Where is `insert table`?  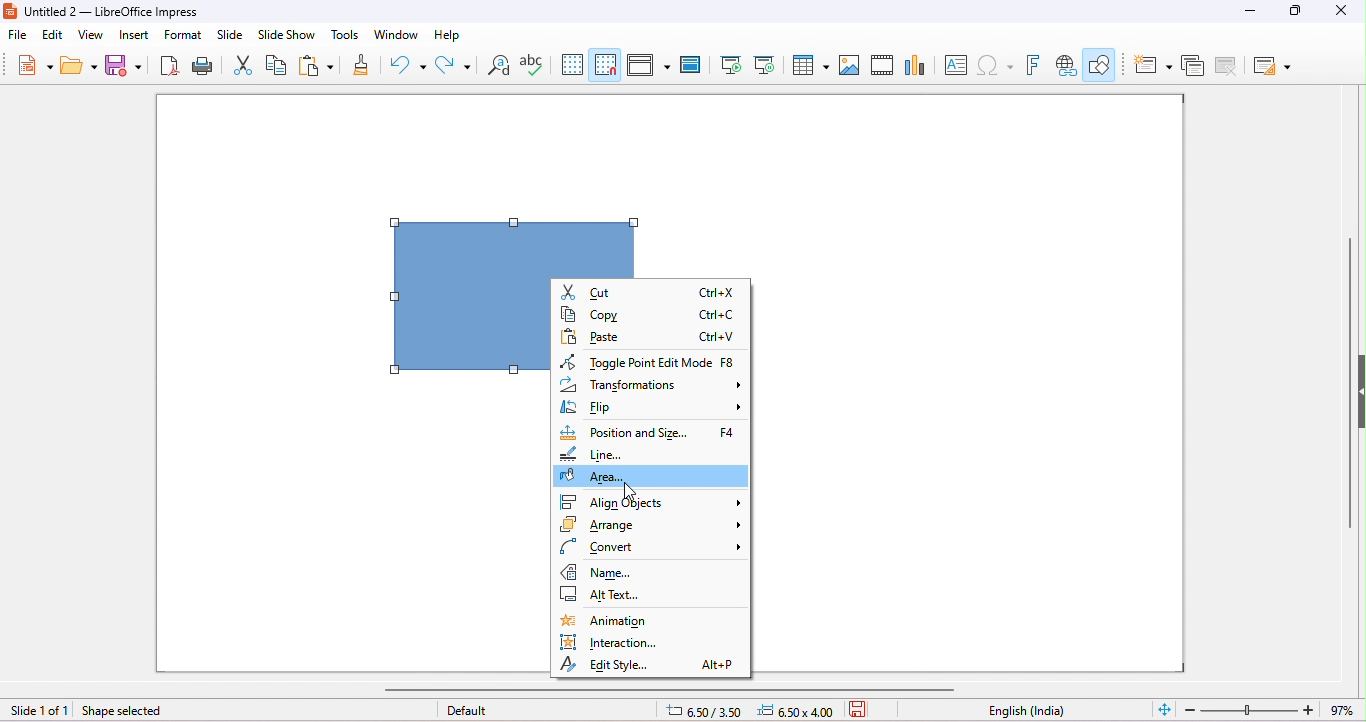
insert table is located at coordinates (809, 63).